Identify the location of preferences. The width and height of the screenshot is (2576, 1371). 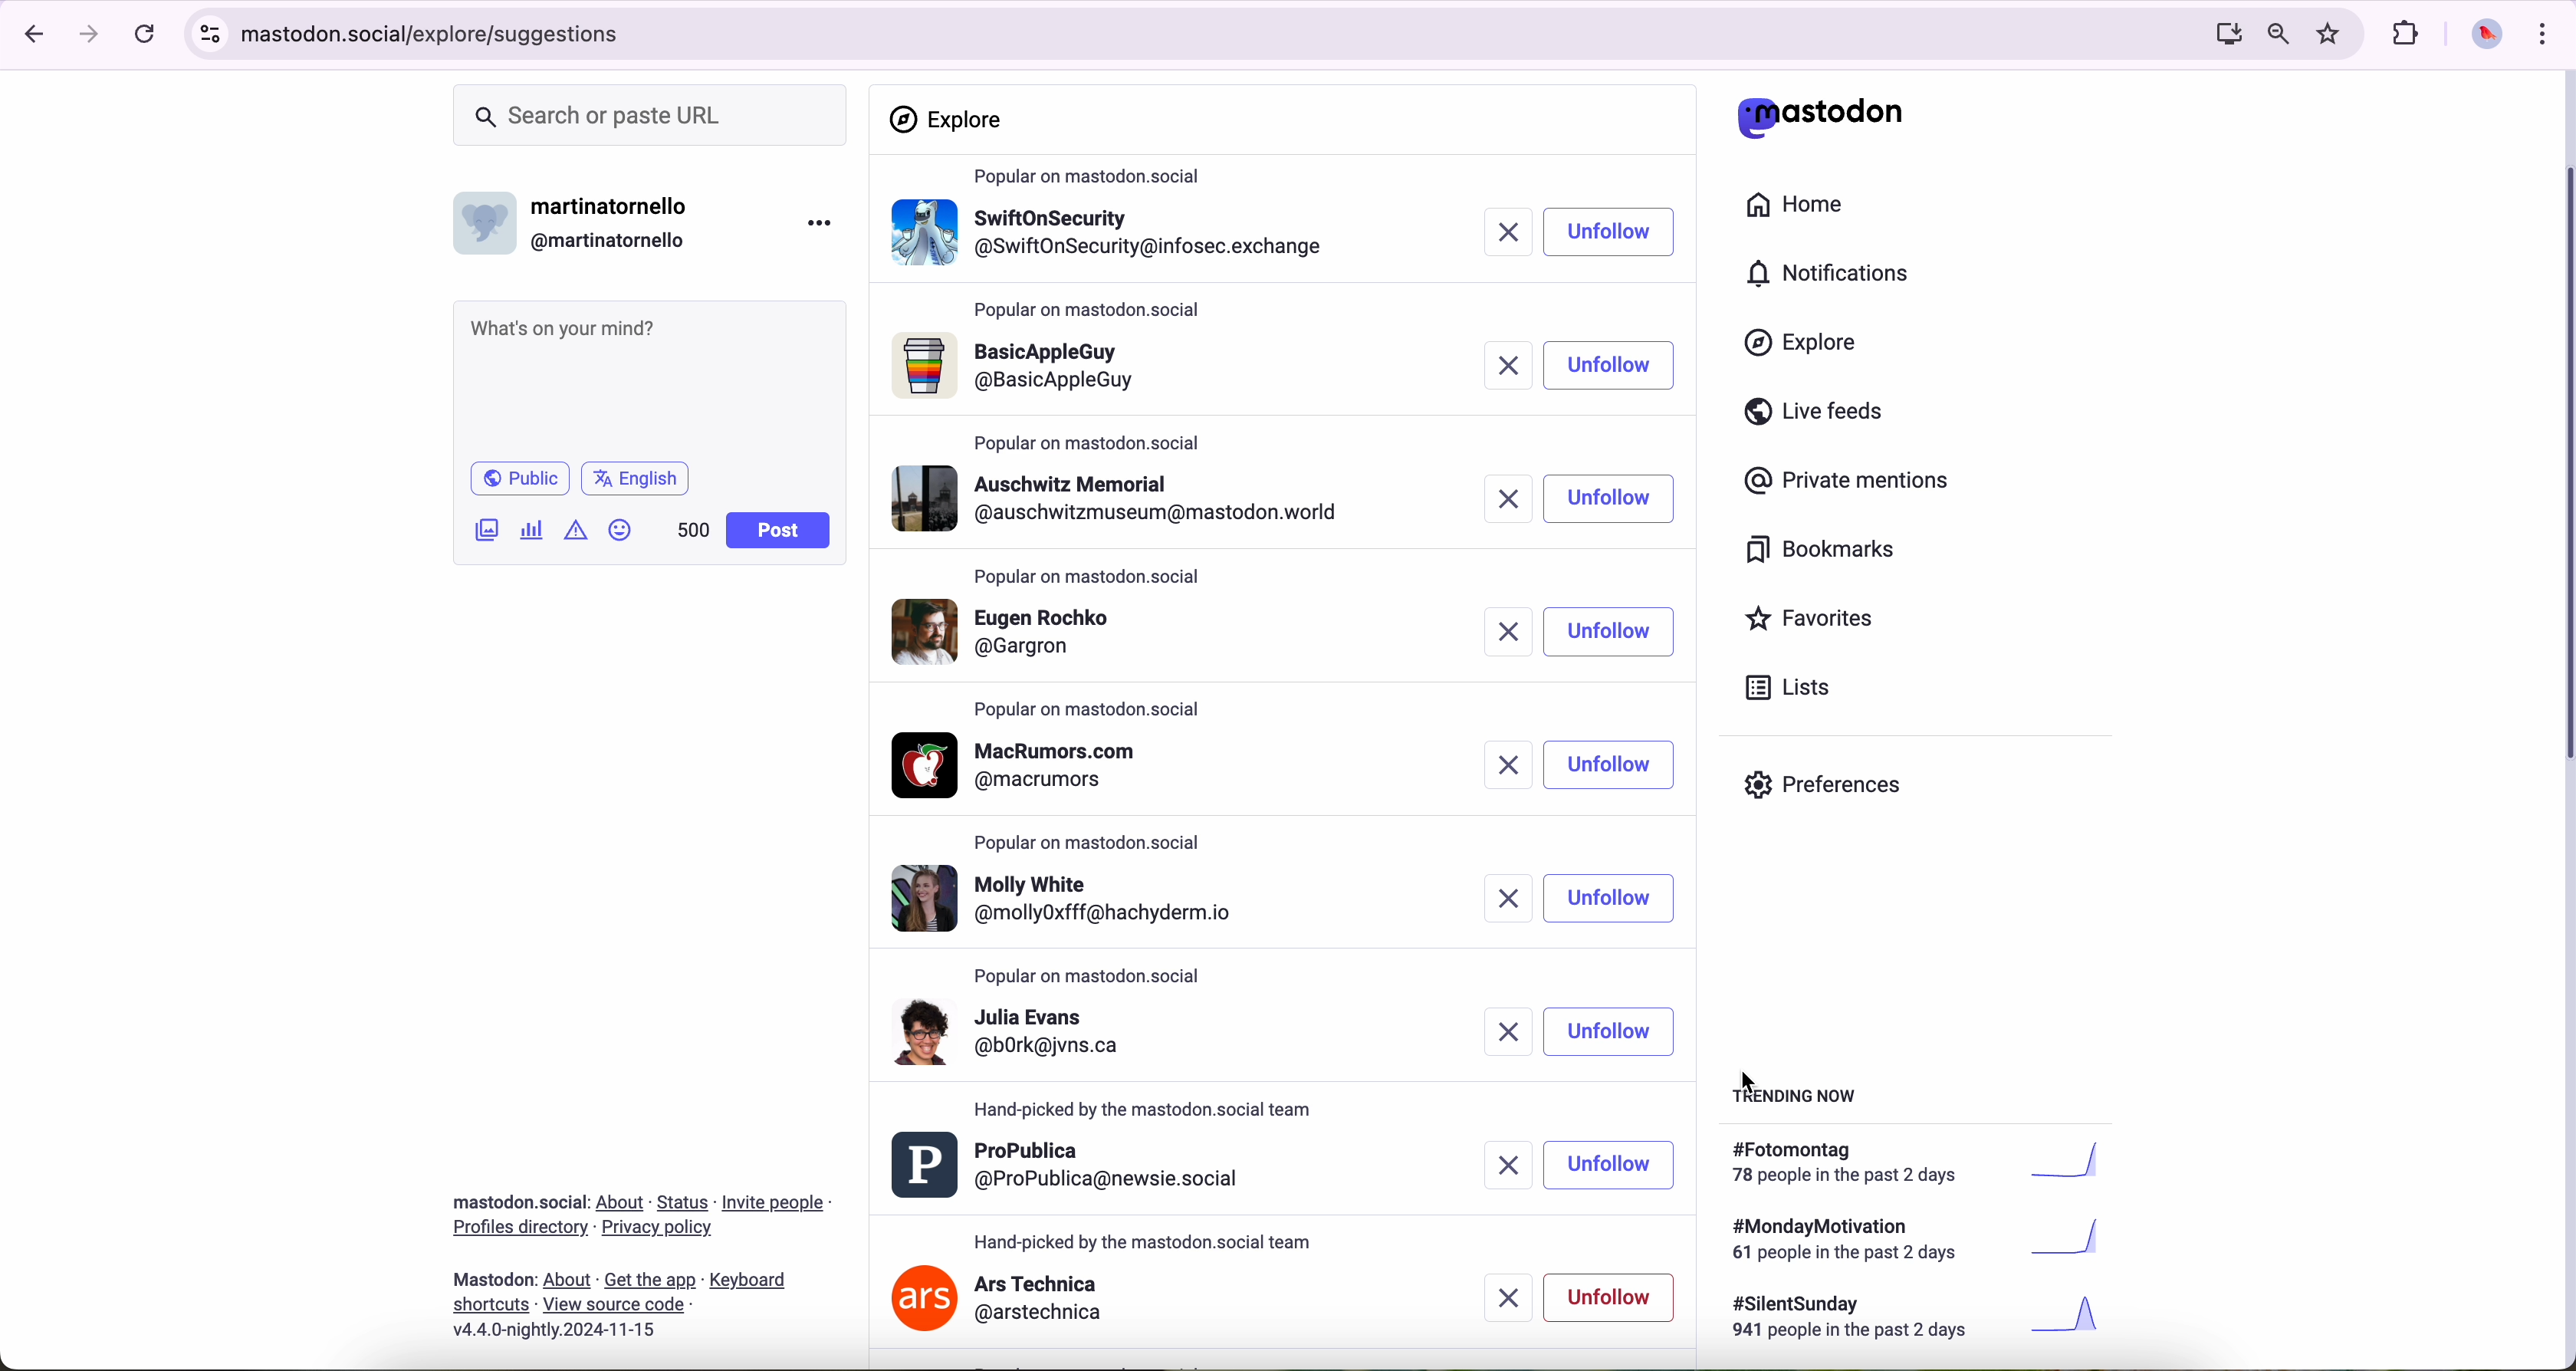
(1838, 792).